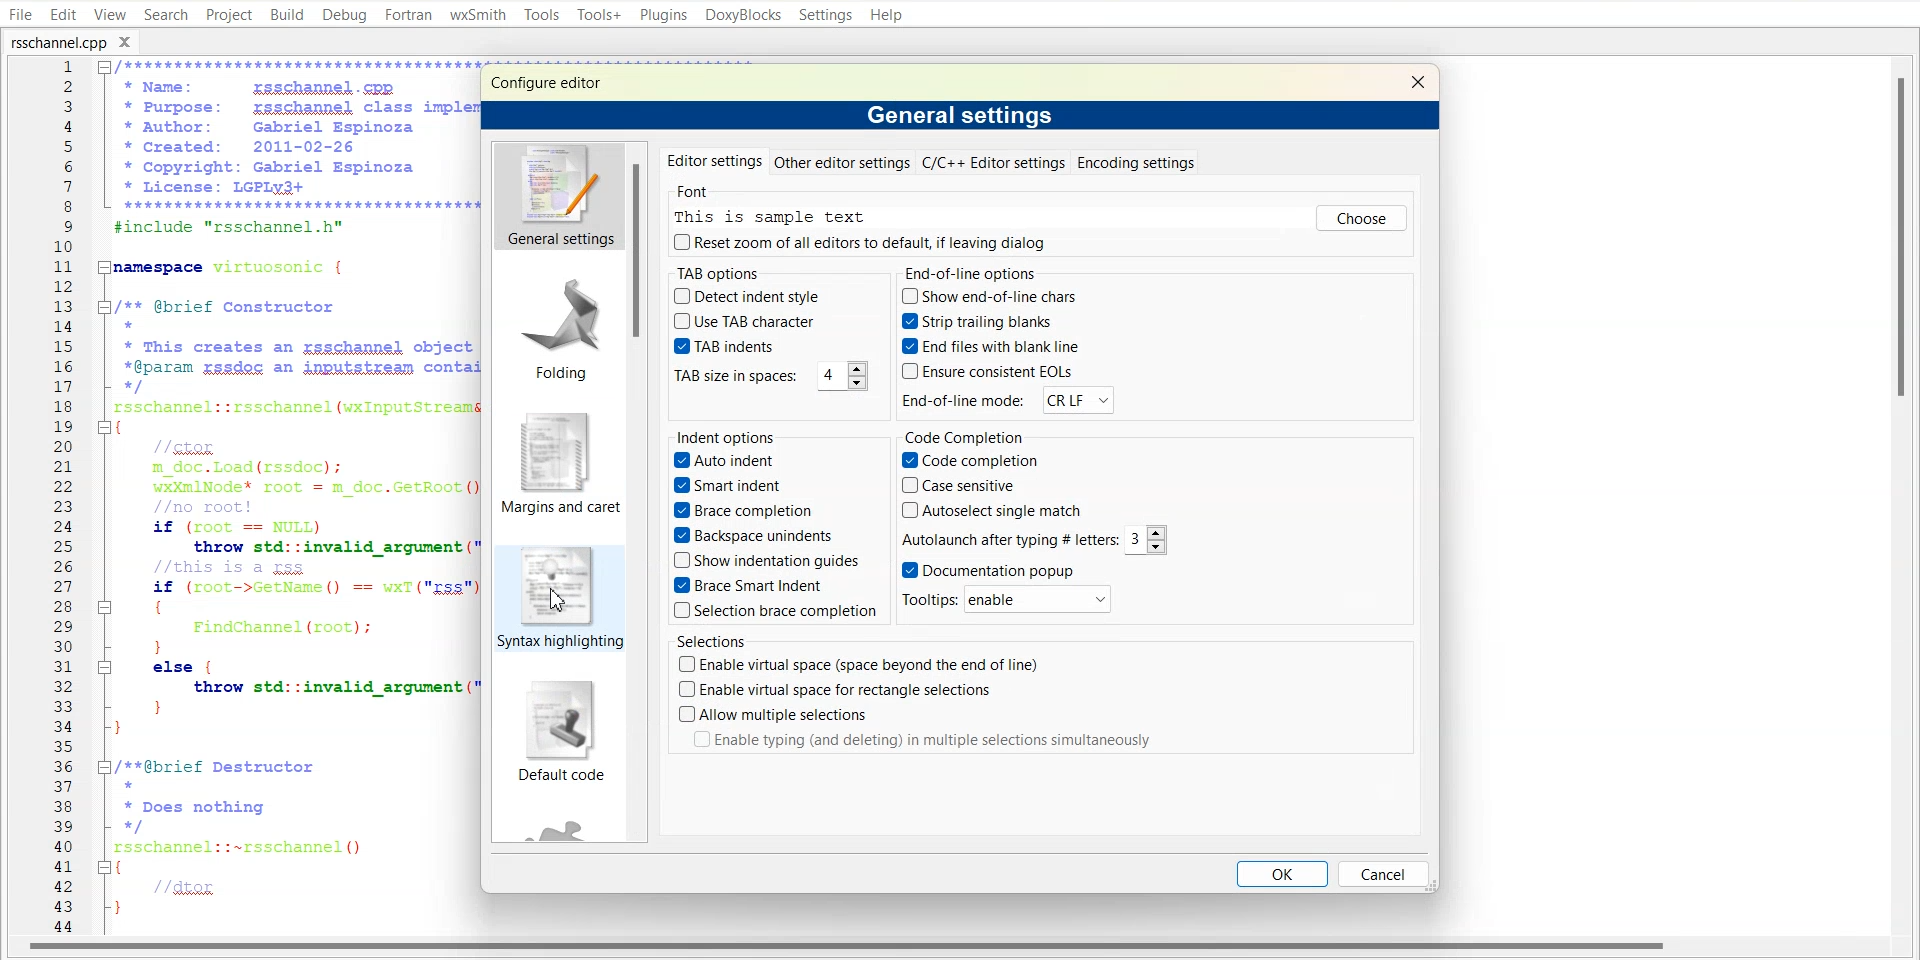 The width and height of the screenshot is (1920, 960). What do you see at coordinates (554, 323) in the screenshot?
I see `Folding` at bounding box center [554, 323].